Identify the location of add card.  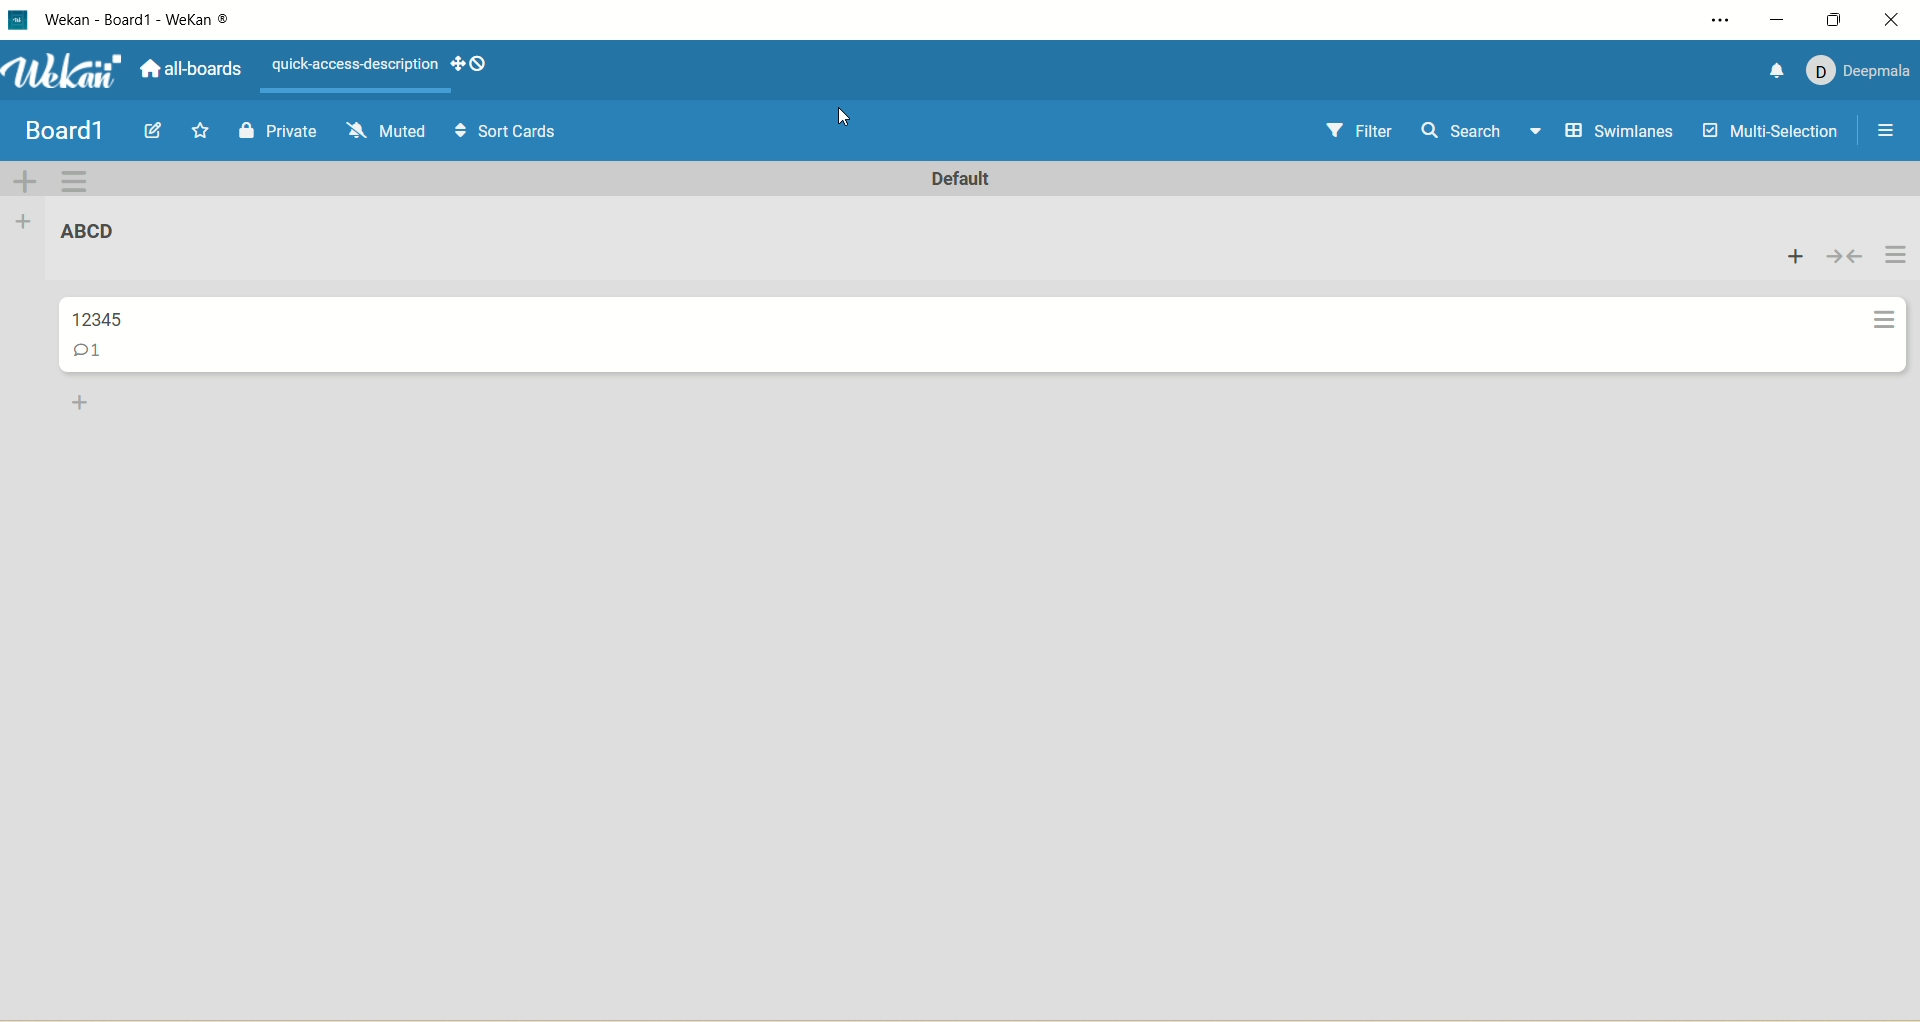
(81, 404).